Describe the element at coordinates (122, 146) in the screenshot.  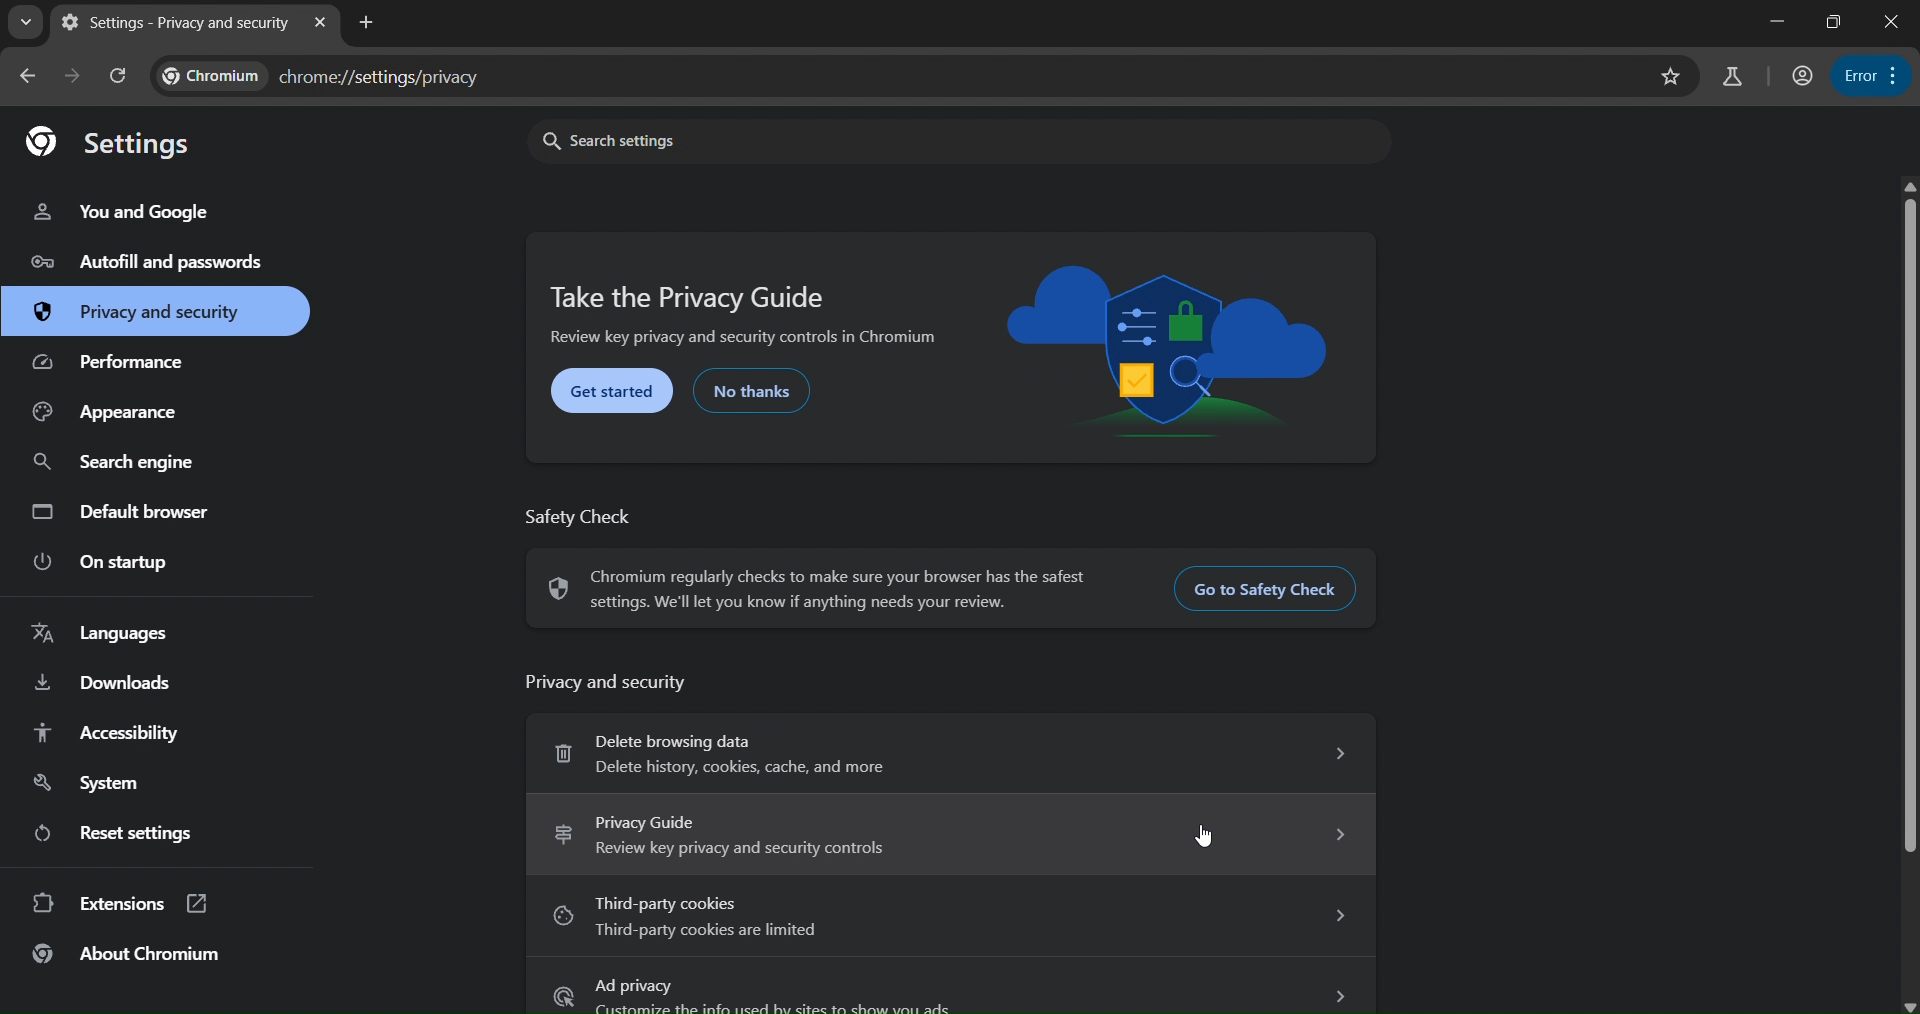
I see `settings` at that location.